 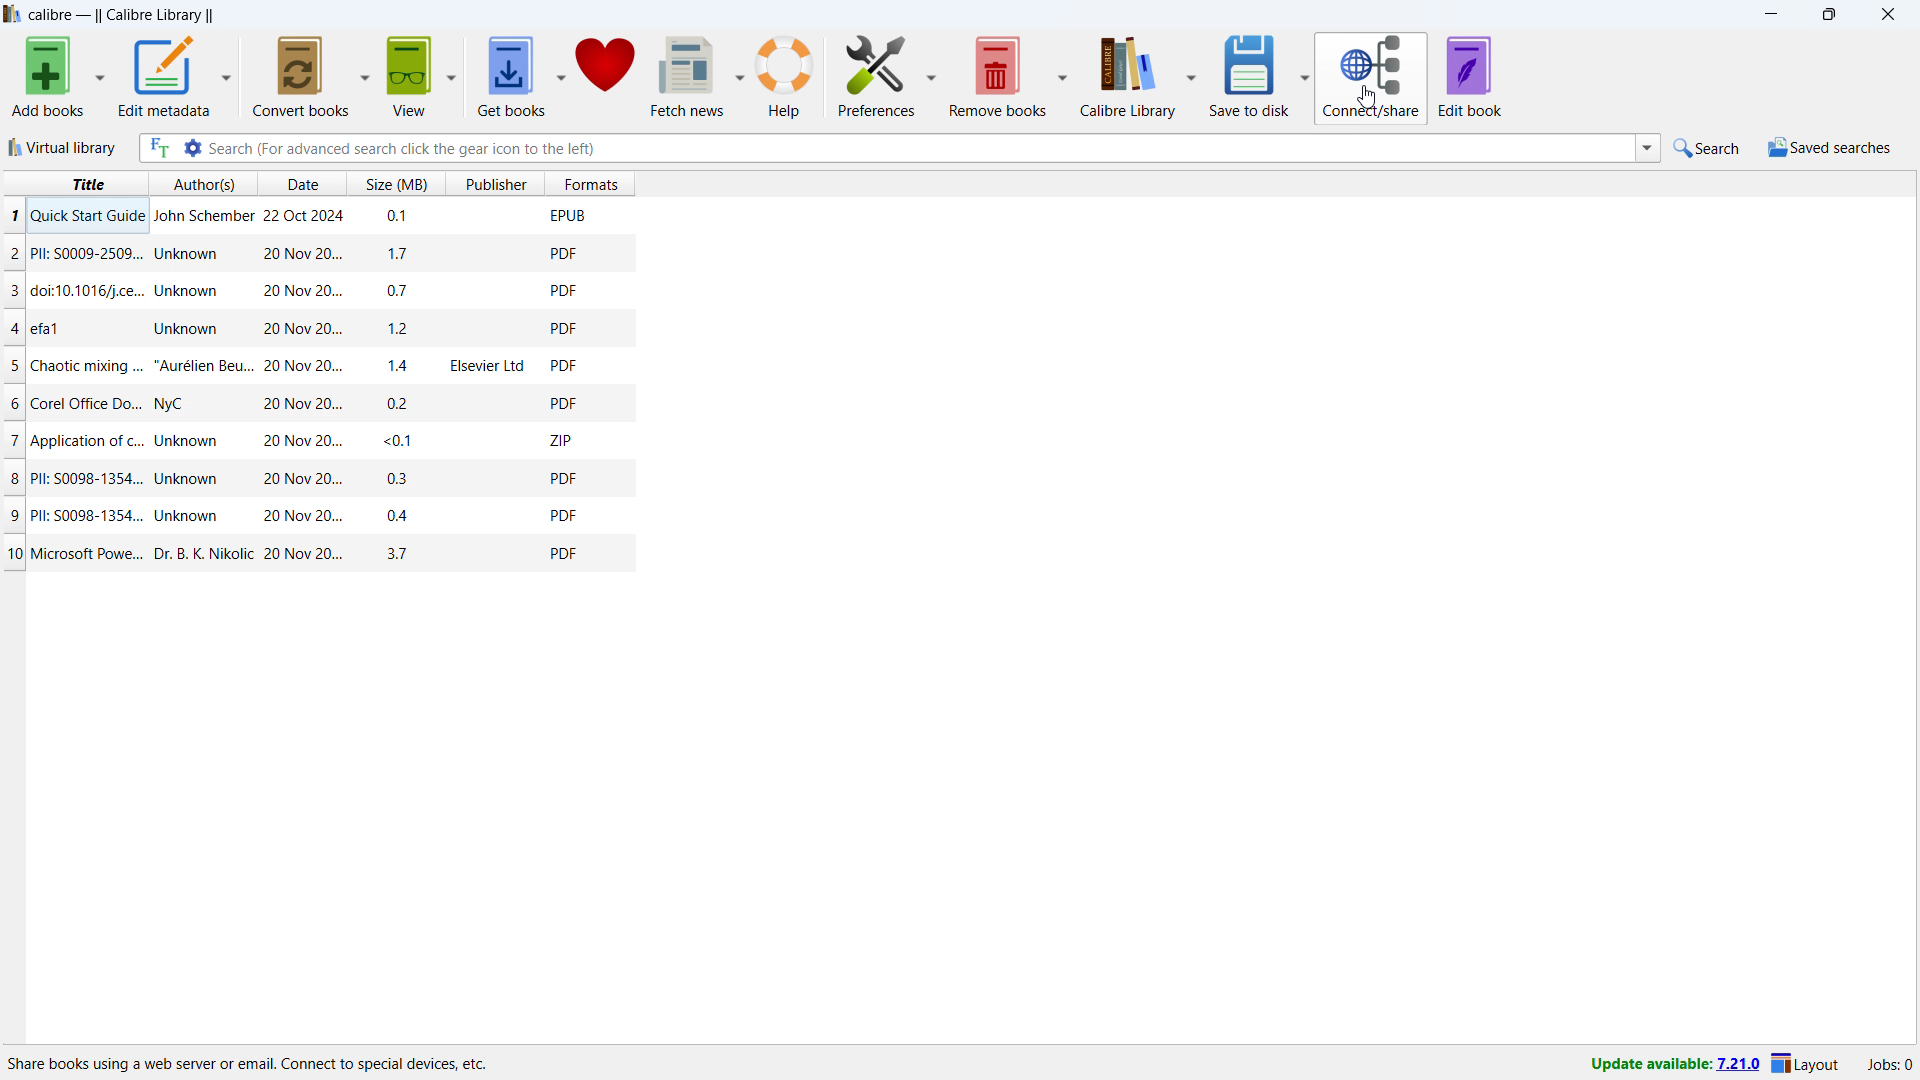 What do you see at coordinates (311, 404) in the screenshot?
I see `one book entry` at bounding box center [311, 404].